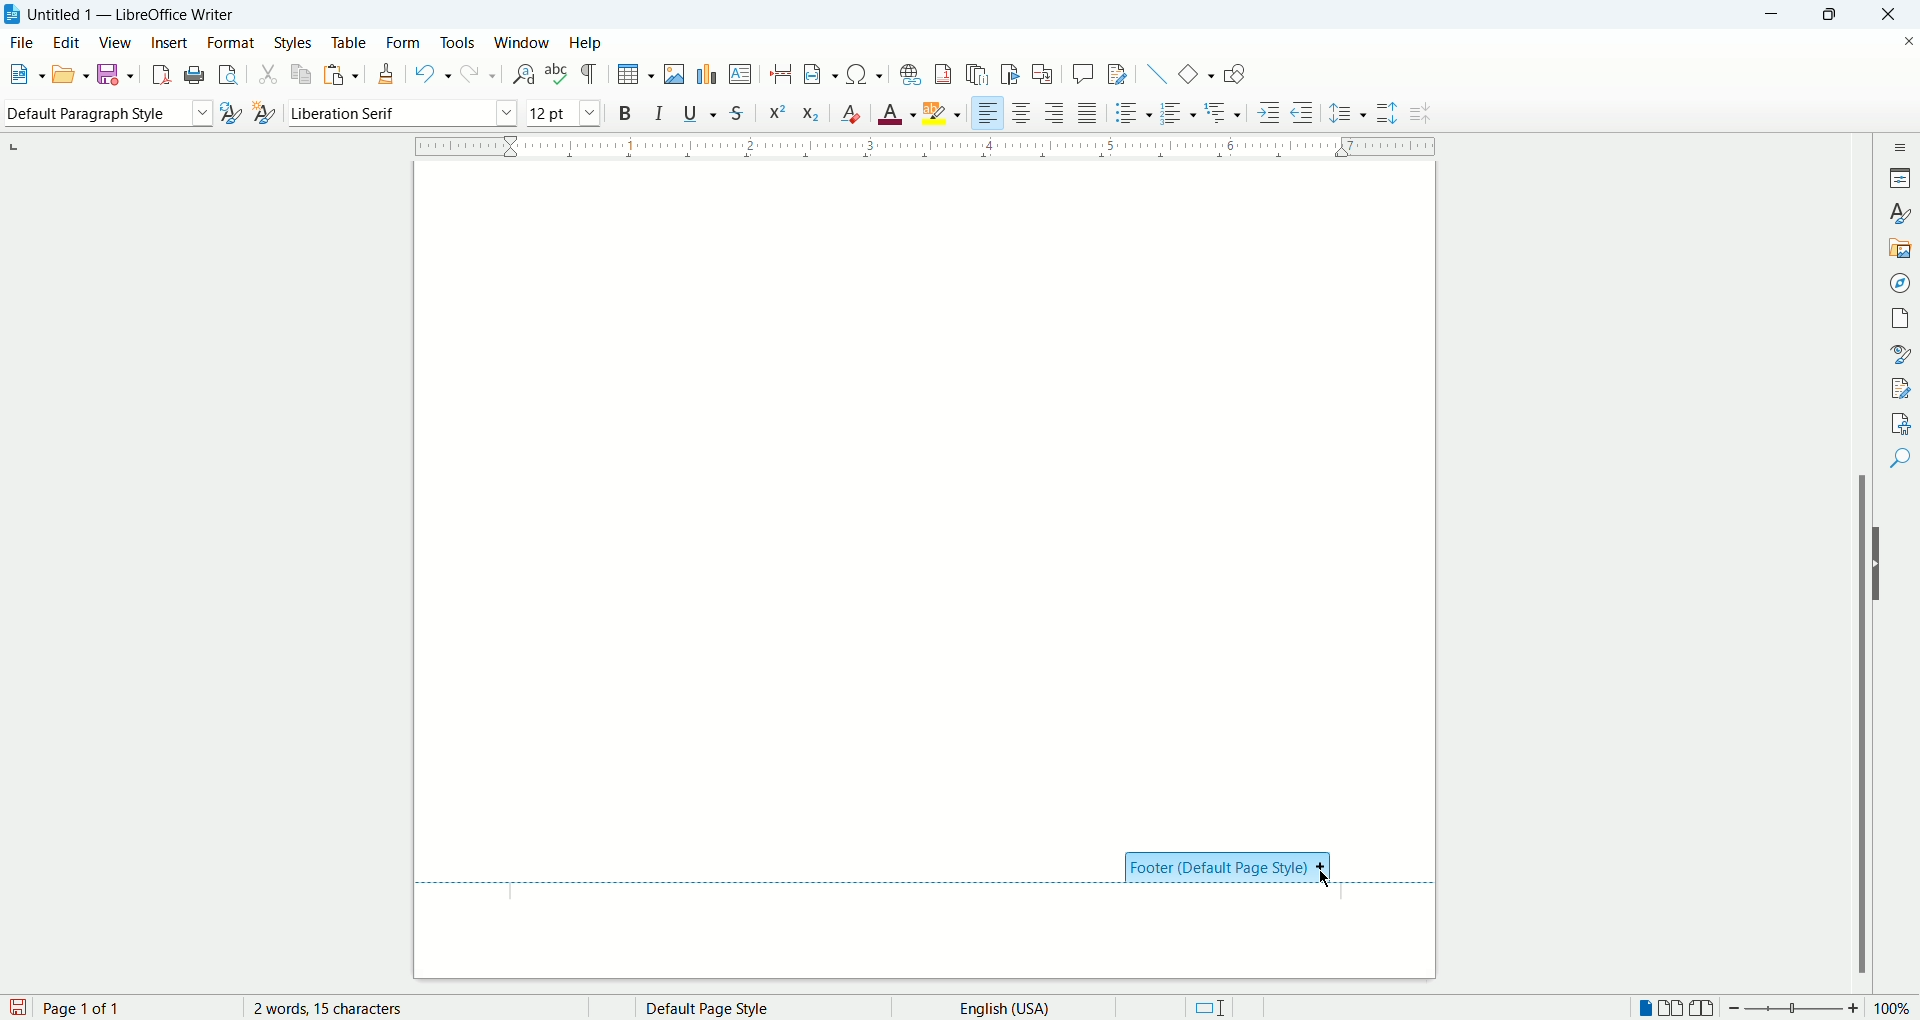 This screenshot has width=1920, height=1020. I want to click on align right, so click(1057, 116).